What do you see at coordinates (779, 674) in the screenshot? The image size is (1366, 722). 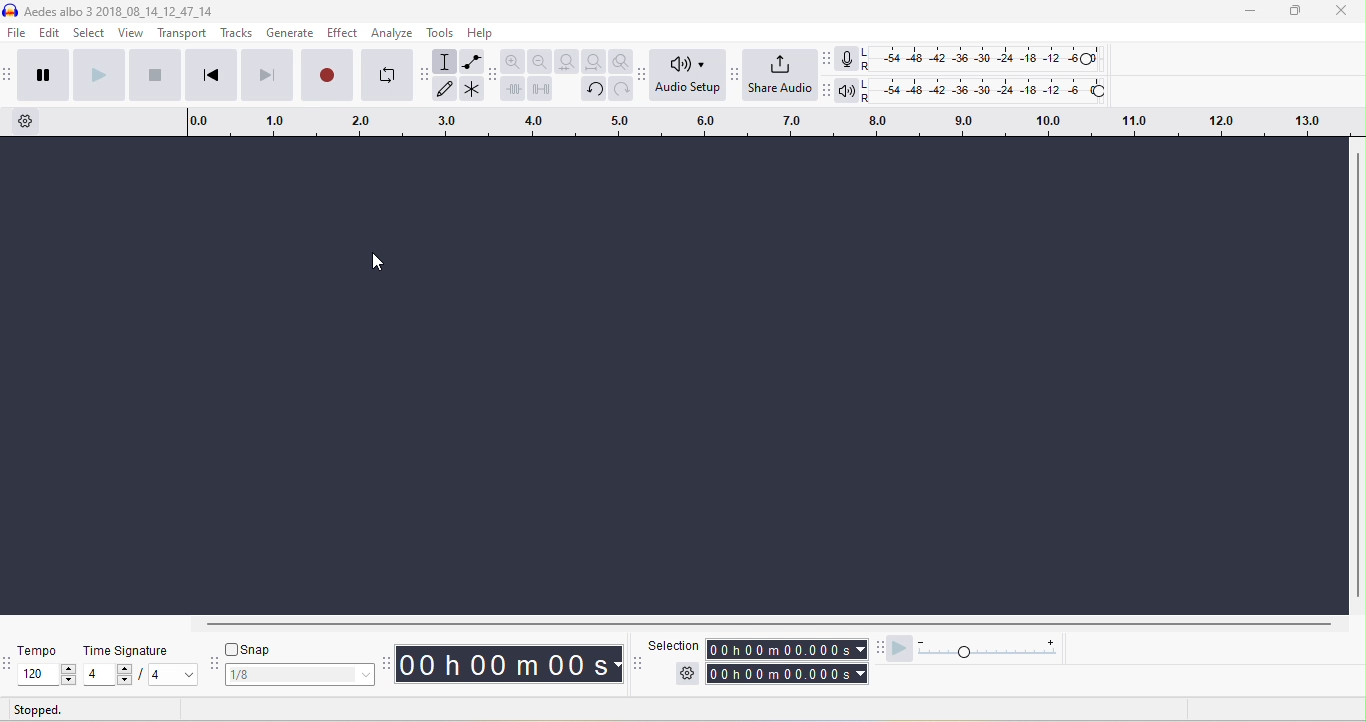 I see `total time` at bounding box center [779, 674].